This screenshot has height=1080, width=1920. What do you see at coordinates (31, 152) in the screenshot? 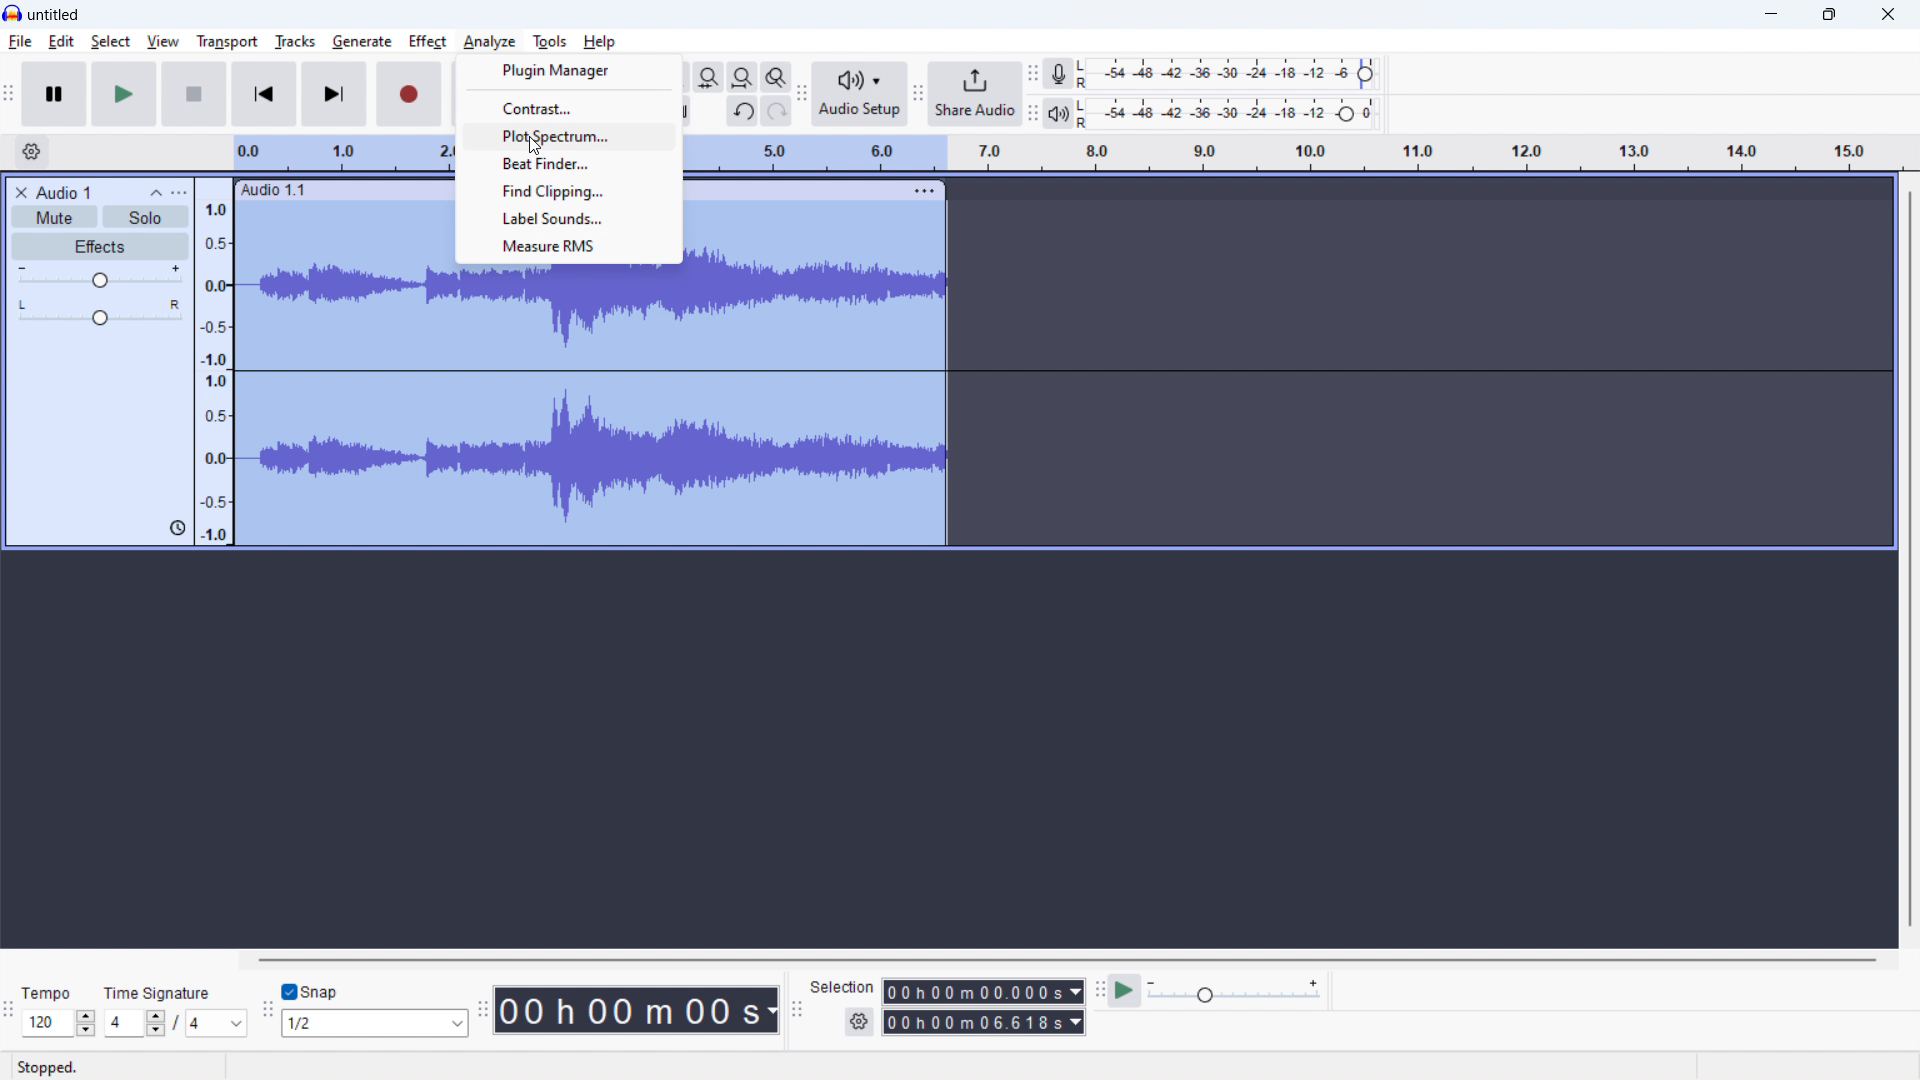
I see `timeline settings` at bounding box center [31, 152].